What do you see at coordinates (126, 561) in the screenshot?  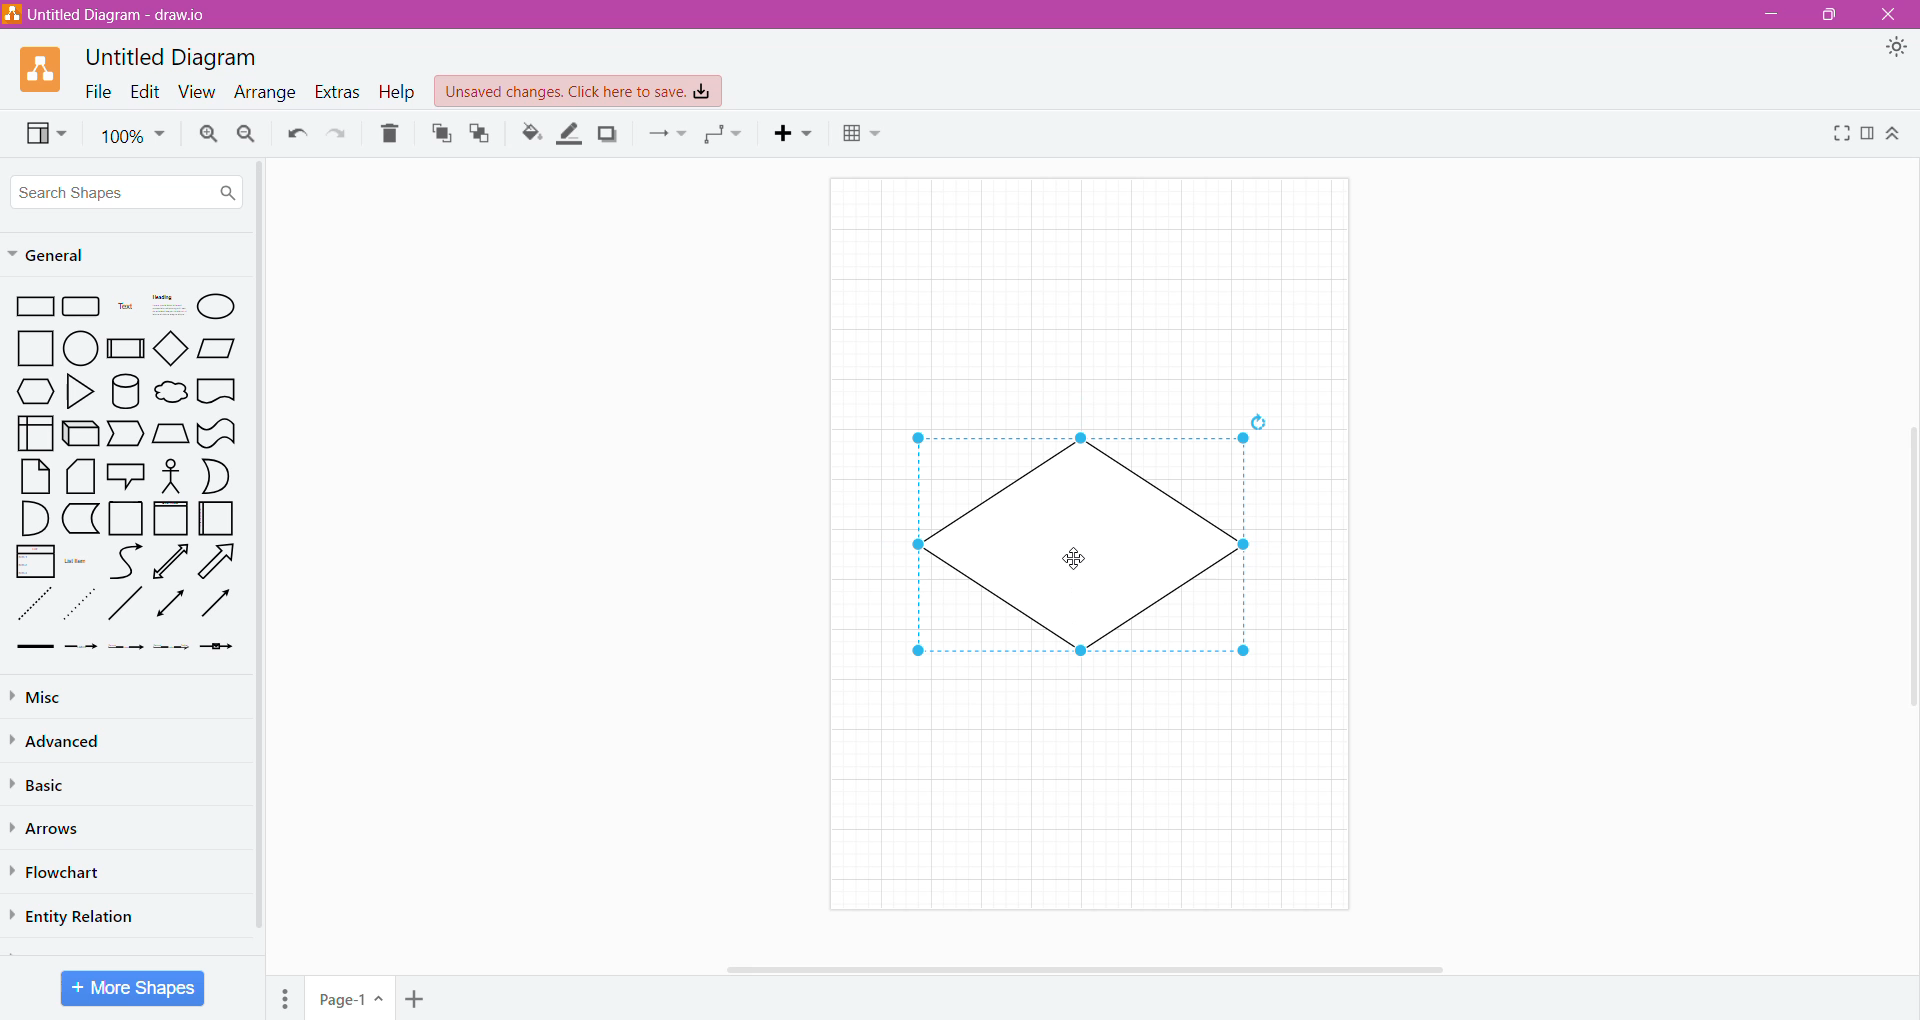 I see `Curves` at bounding box center [126, 561].